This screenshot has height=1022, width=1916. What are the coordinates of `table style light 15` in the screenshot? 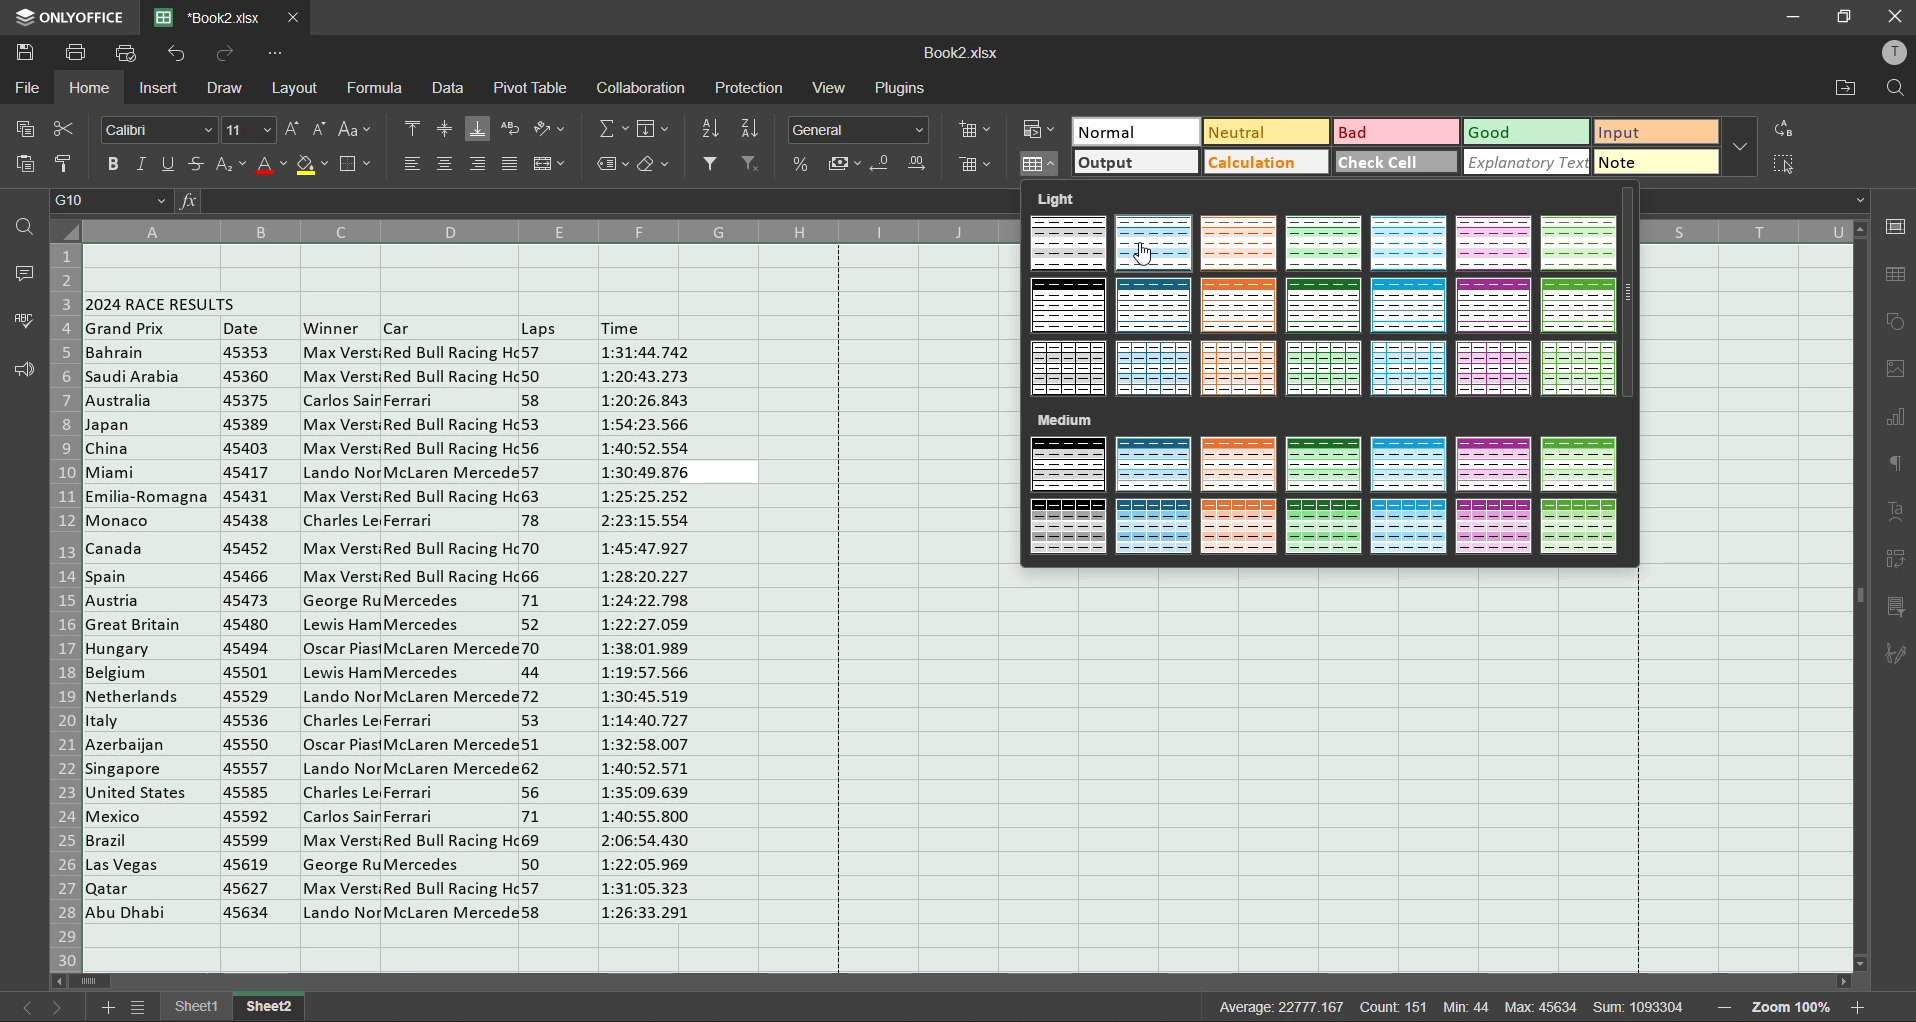 It's located at (1070, 371).